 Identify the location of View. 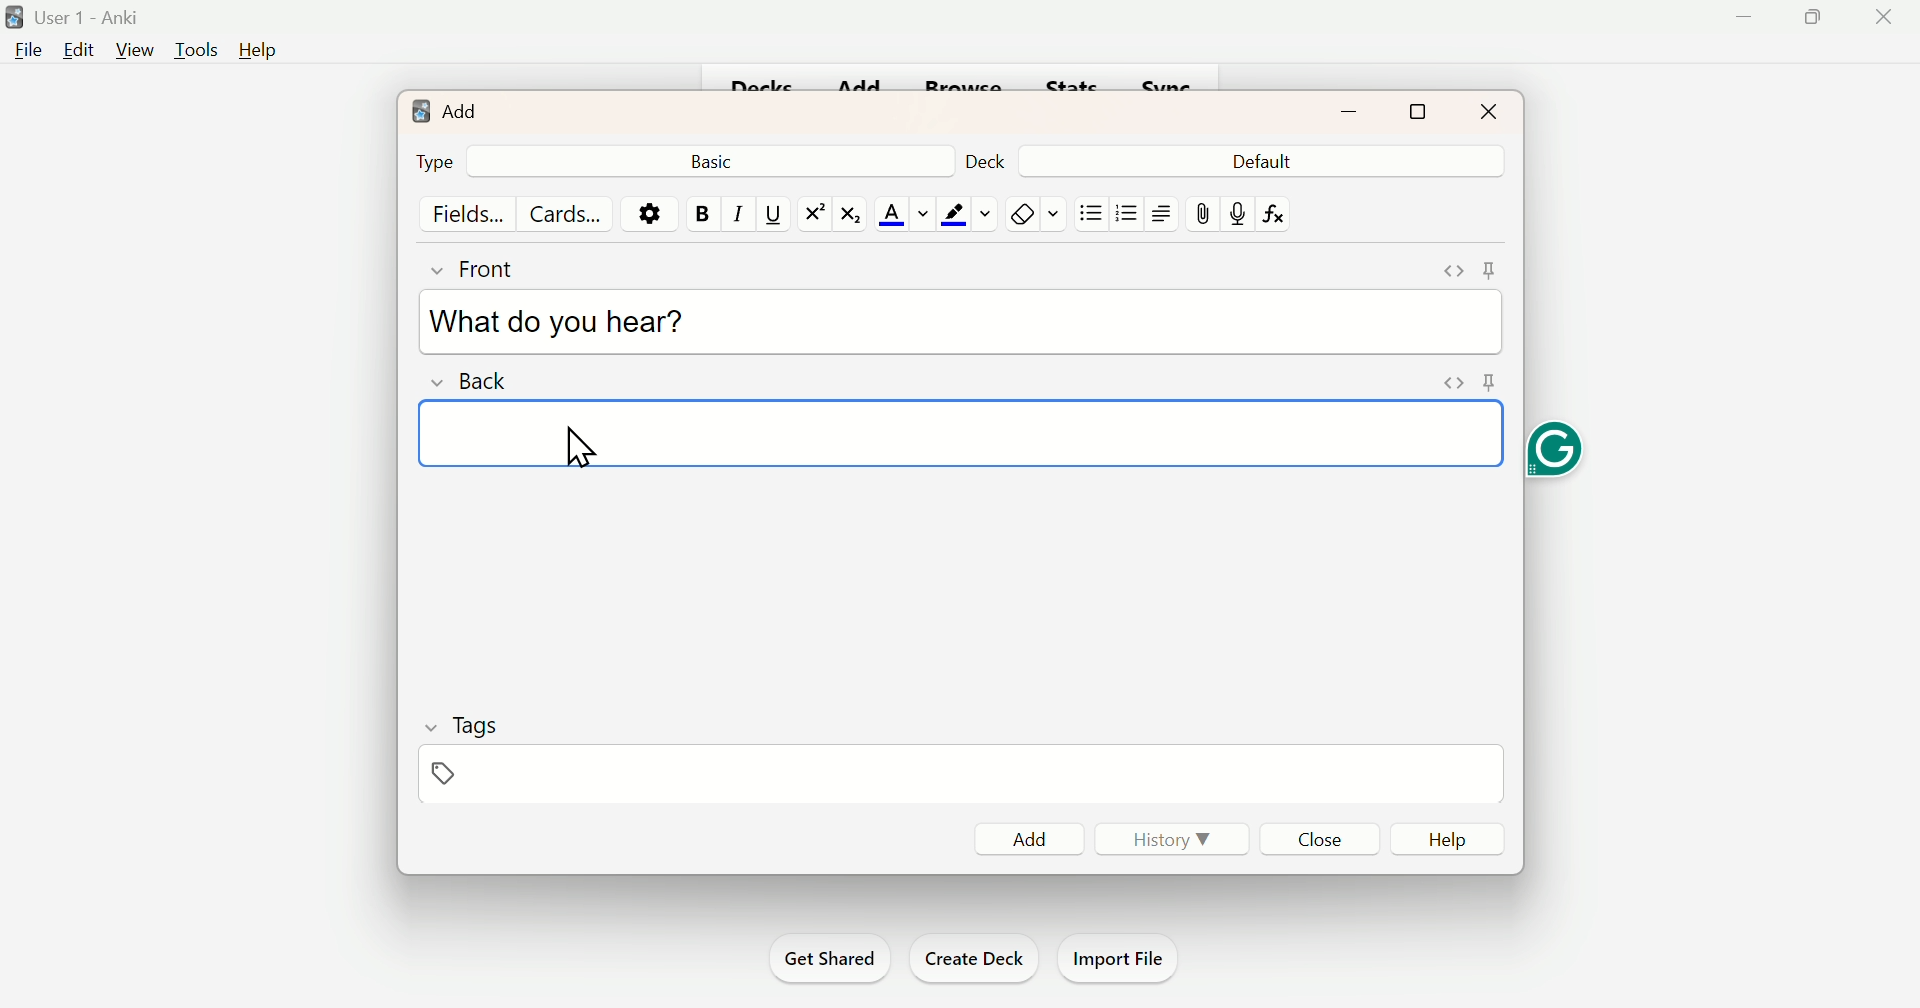
(132, 51).